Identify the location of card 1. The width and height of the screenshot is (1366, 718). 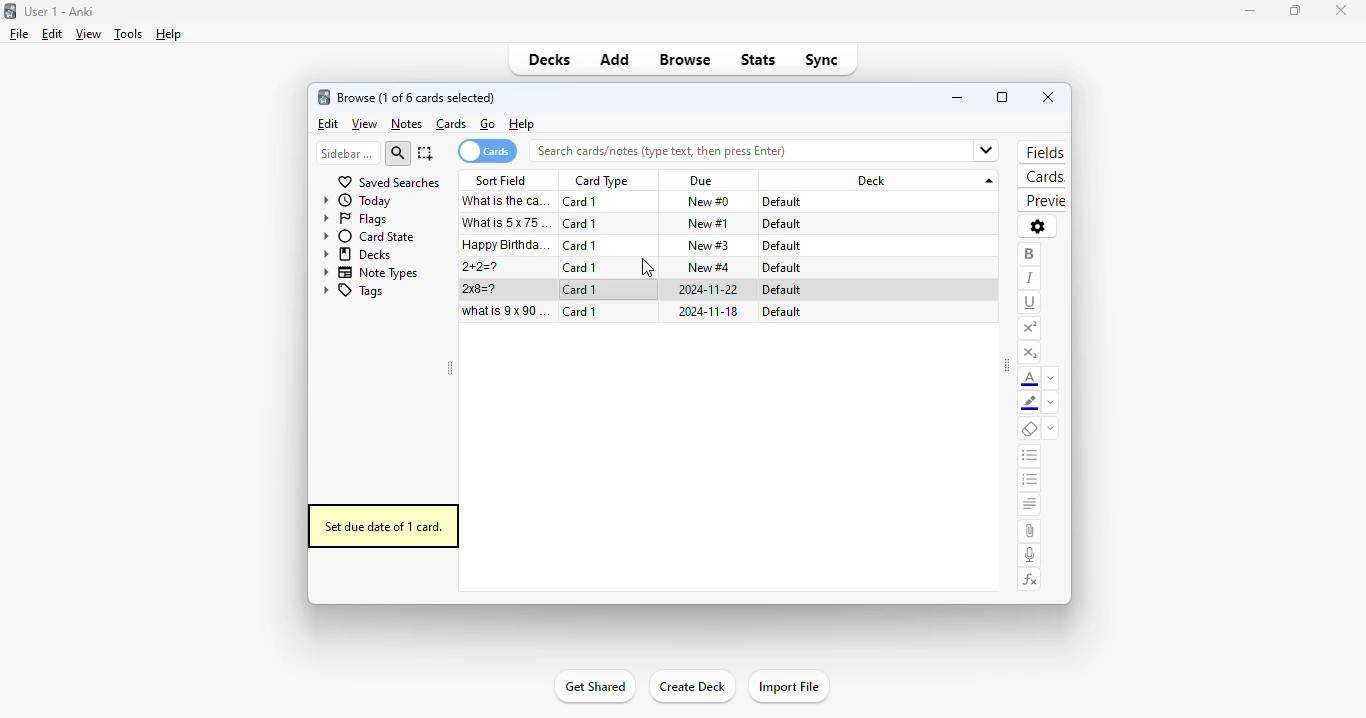
(581, 311).